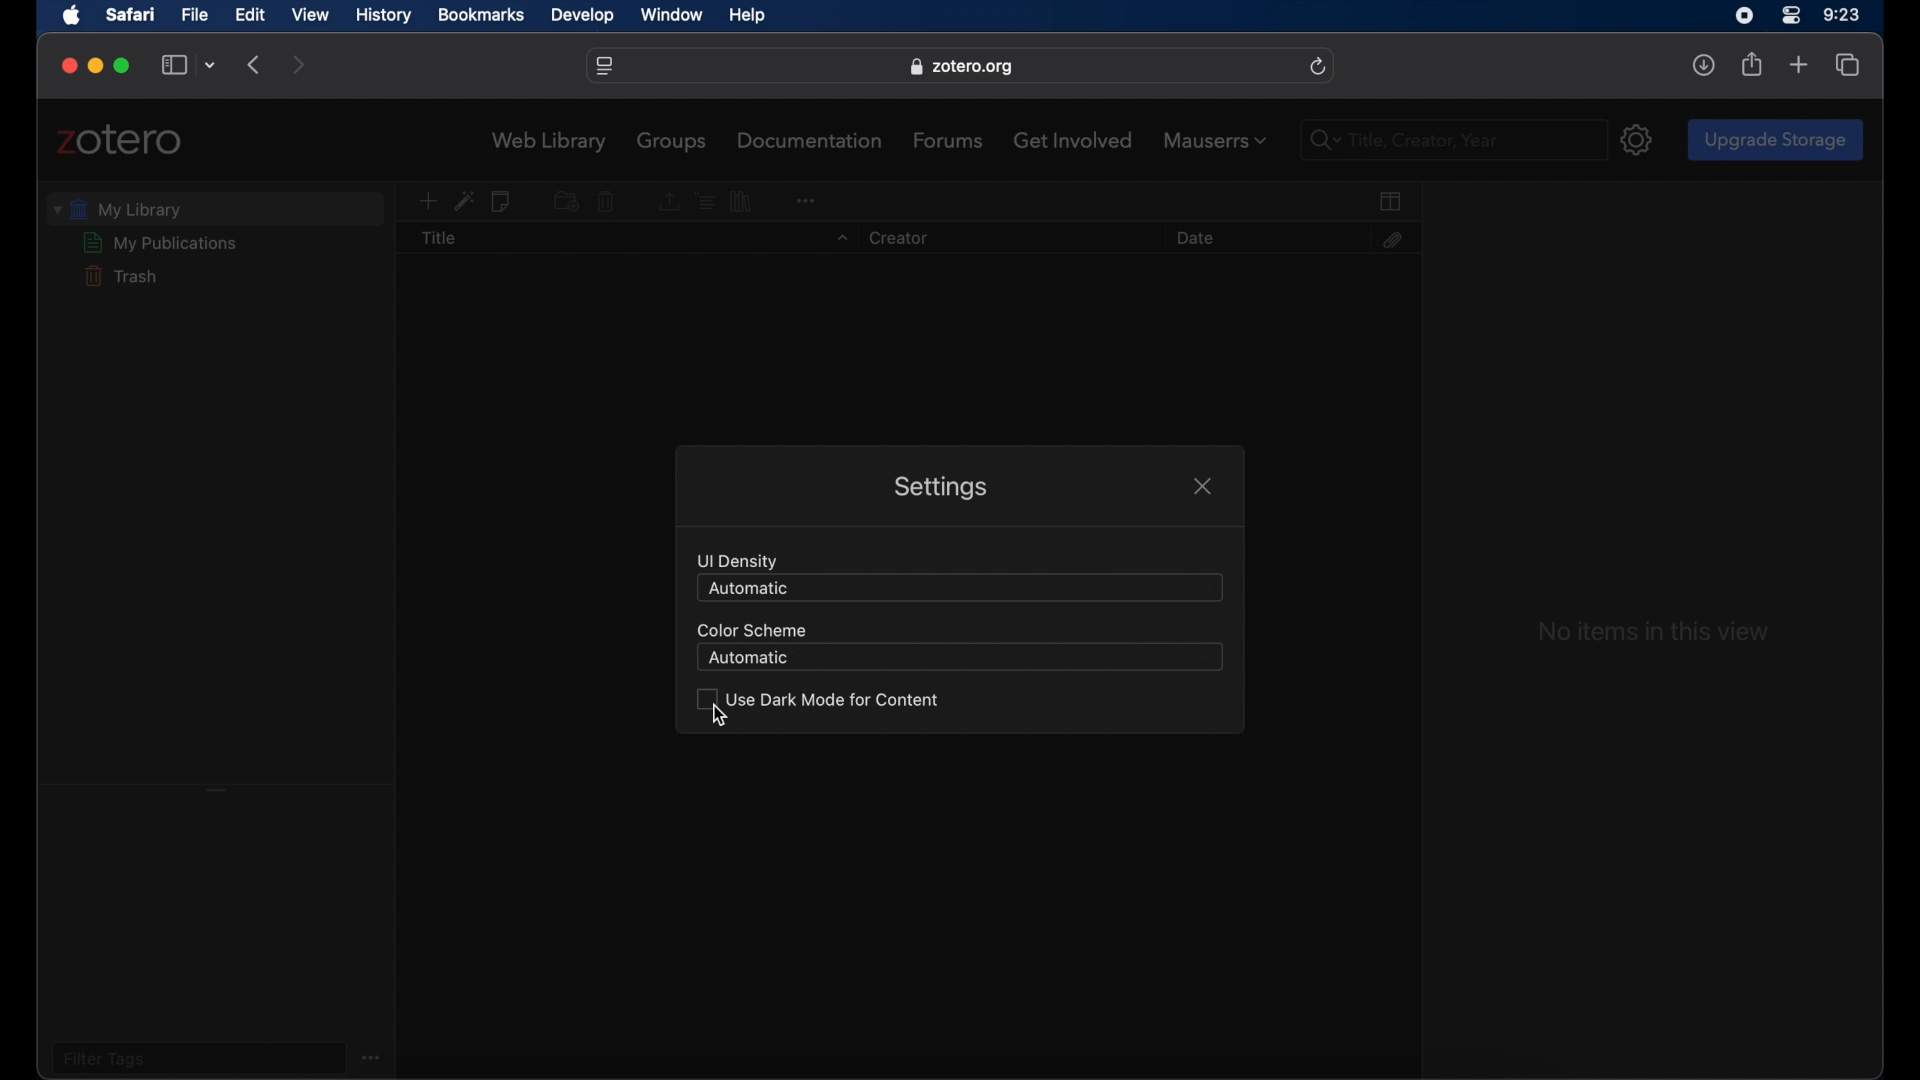 The height and width of the screenshot is (1080, 1920). I want to click on UI density, so click(738, 561).